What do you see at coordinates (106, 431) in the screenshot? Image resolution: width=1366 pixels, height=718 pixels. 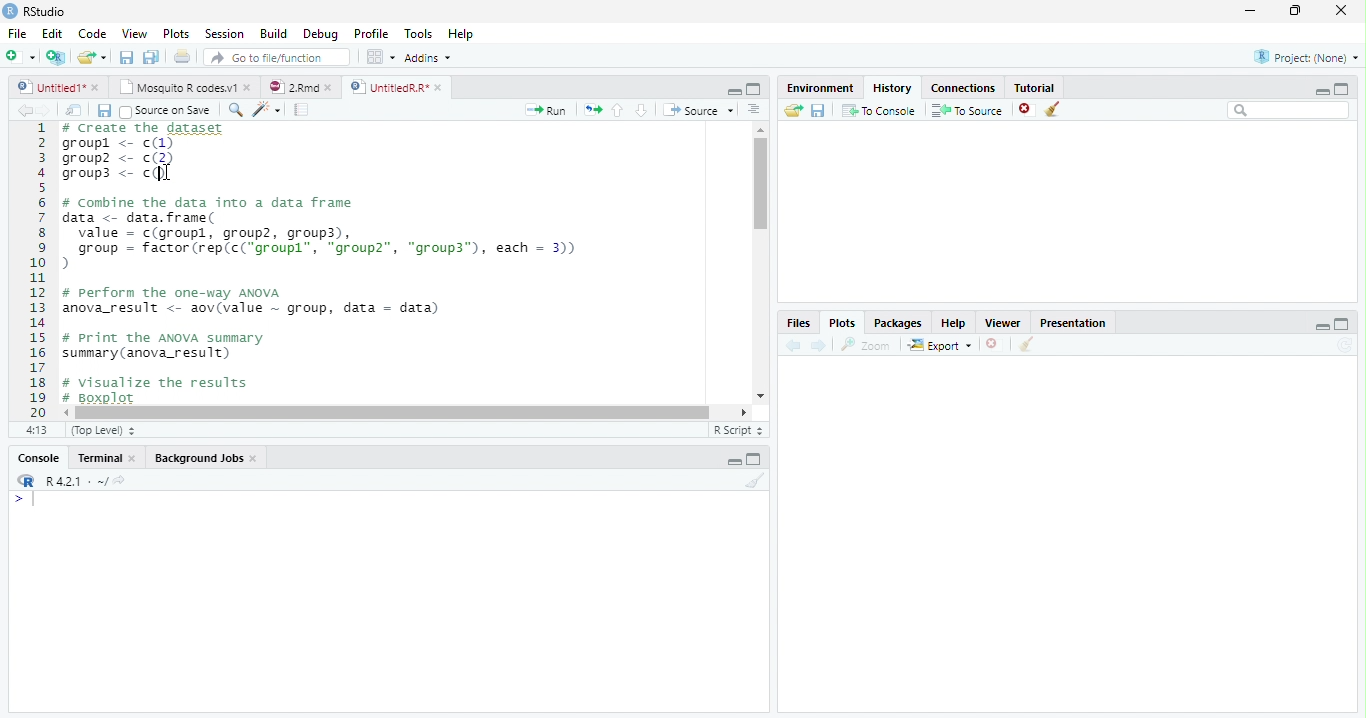 I see `Top level` at bounding box center [106, 431].